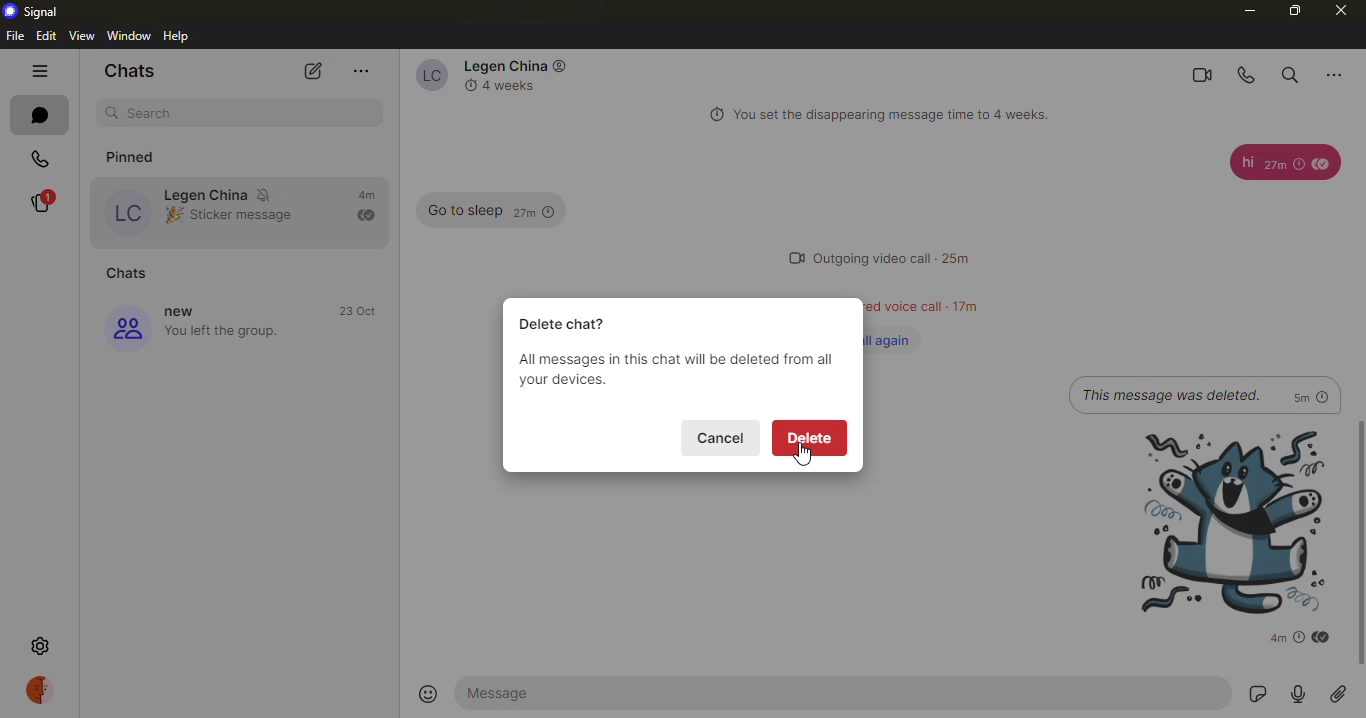 The height and width of the screenshot is (718, 1366). I want to click on 4 weeks, so click(516, 86).